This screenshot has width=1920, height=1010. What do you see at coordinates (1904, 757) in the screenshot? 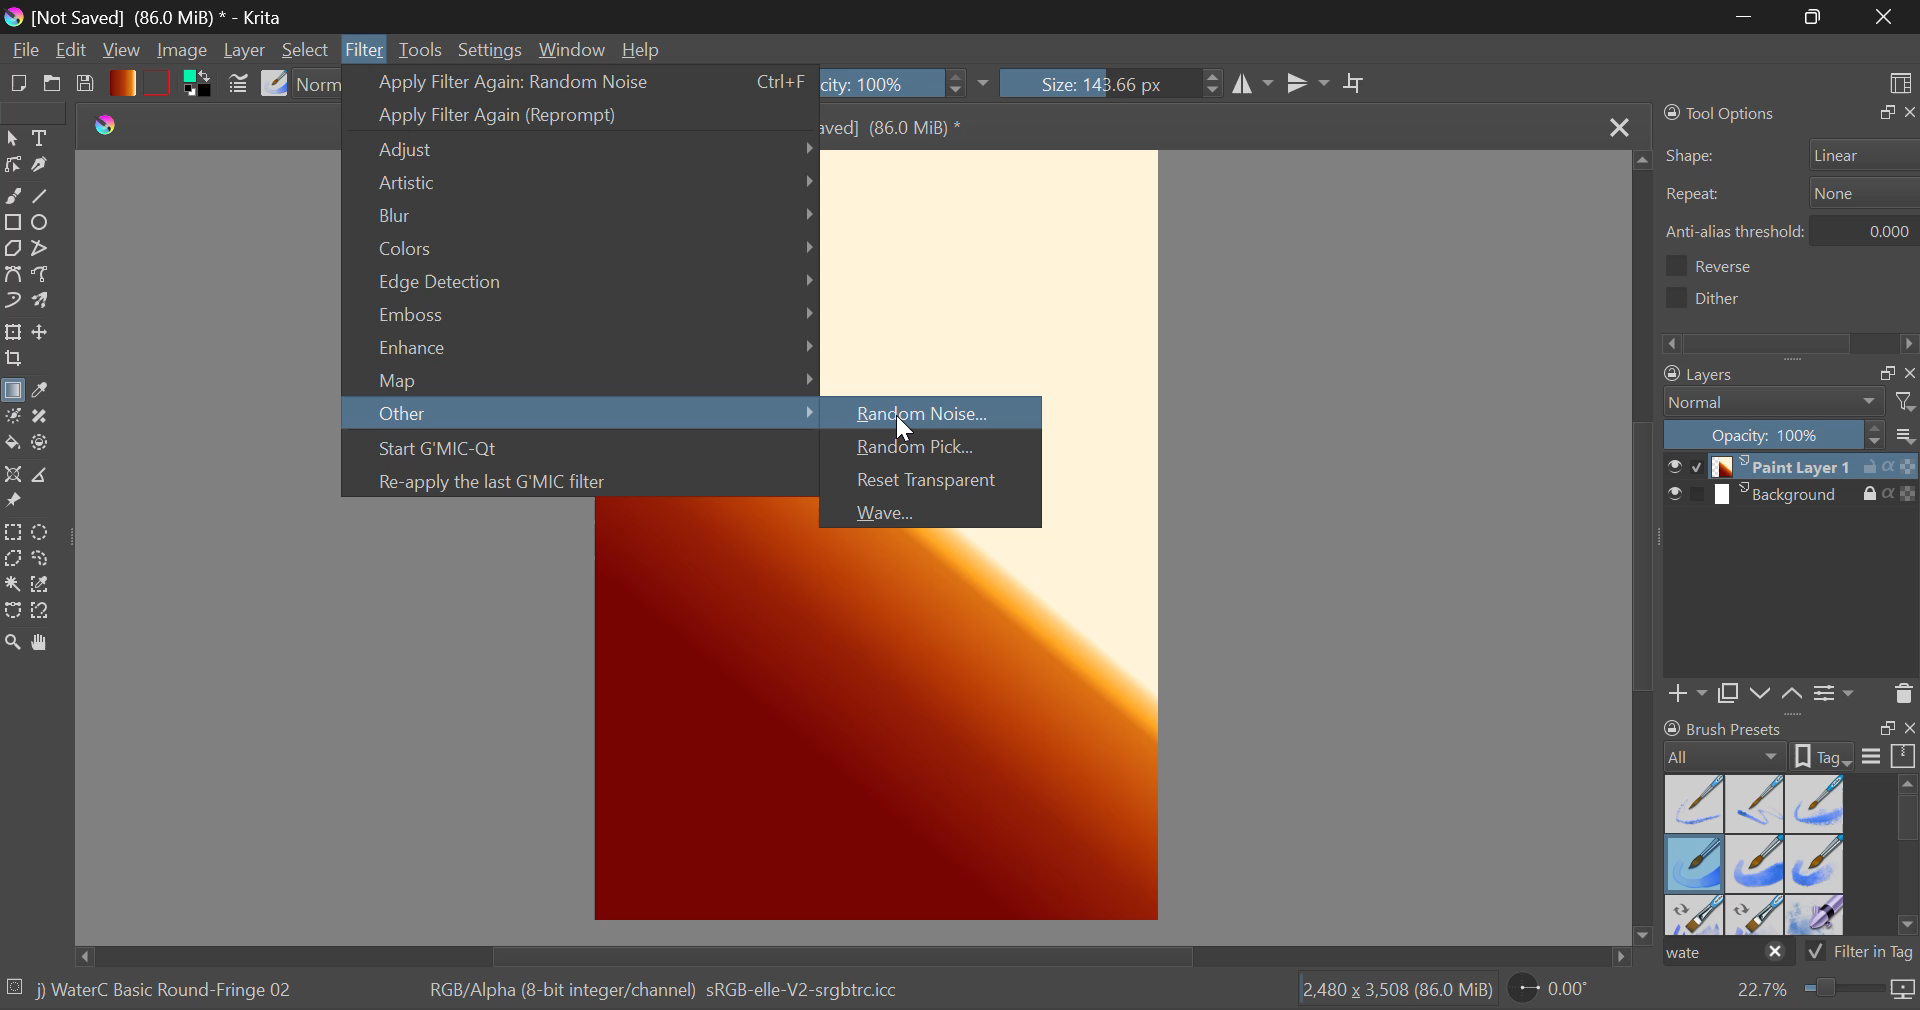
I see `scale` at bounding box center [1904, 757].